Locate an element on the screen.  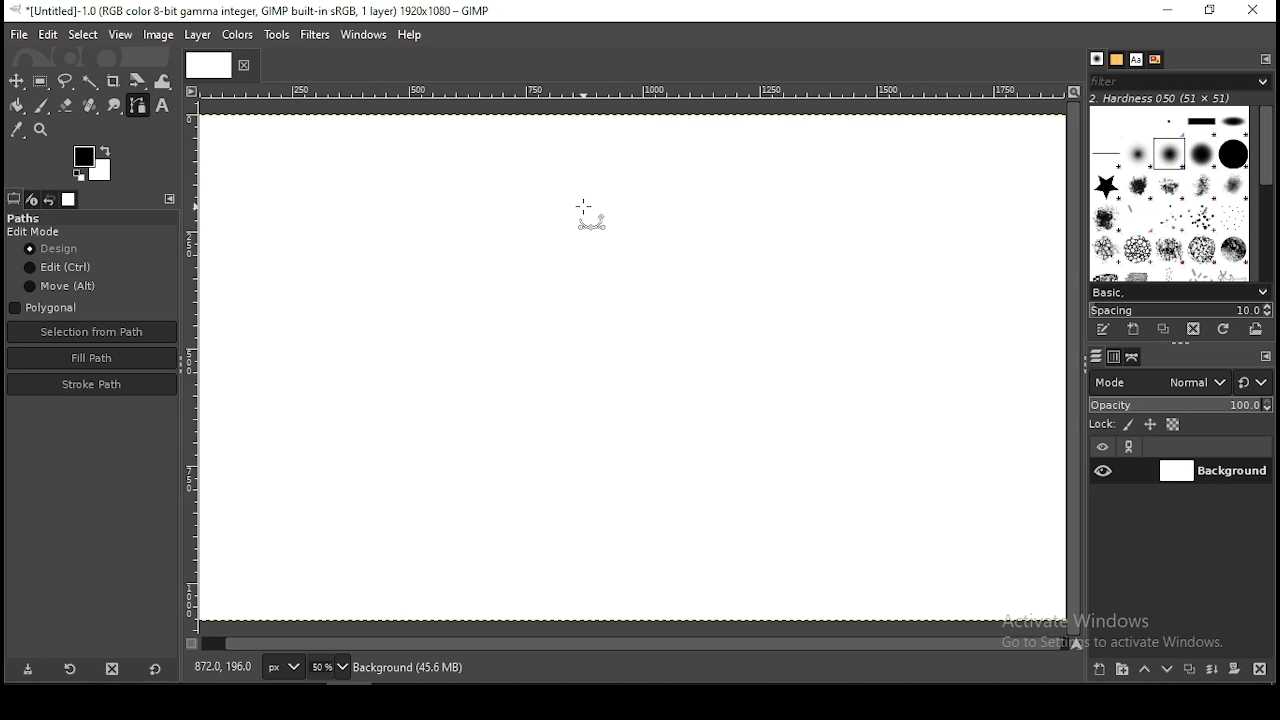
fill path is located at coordinates (92, 357).